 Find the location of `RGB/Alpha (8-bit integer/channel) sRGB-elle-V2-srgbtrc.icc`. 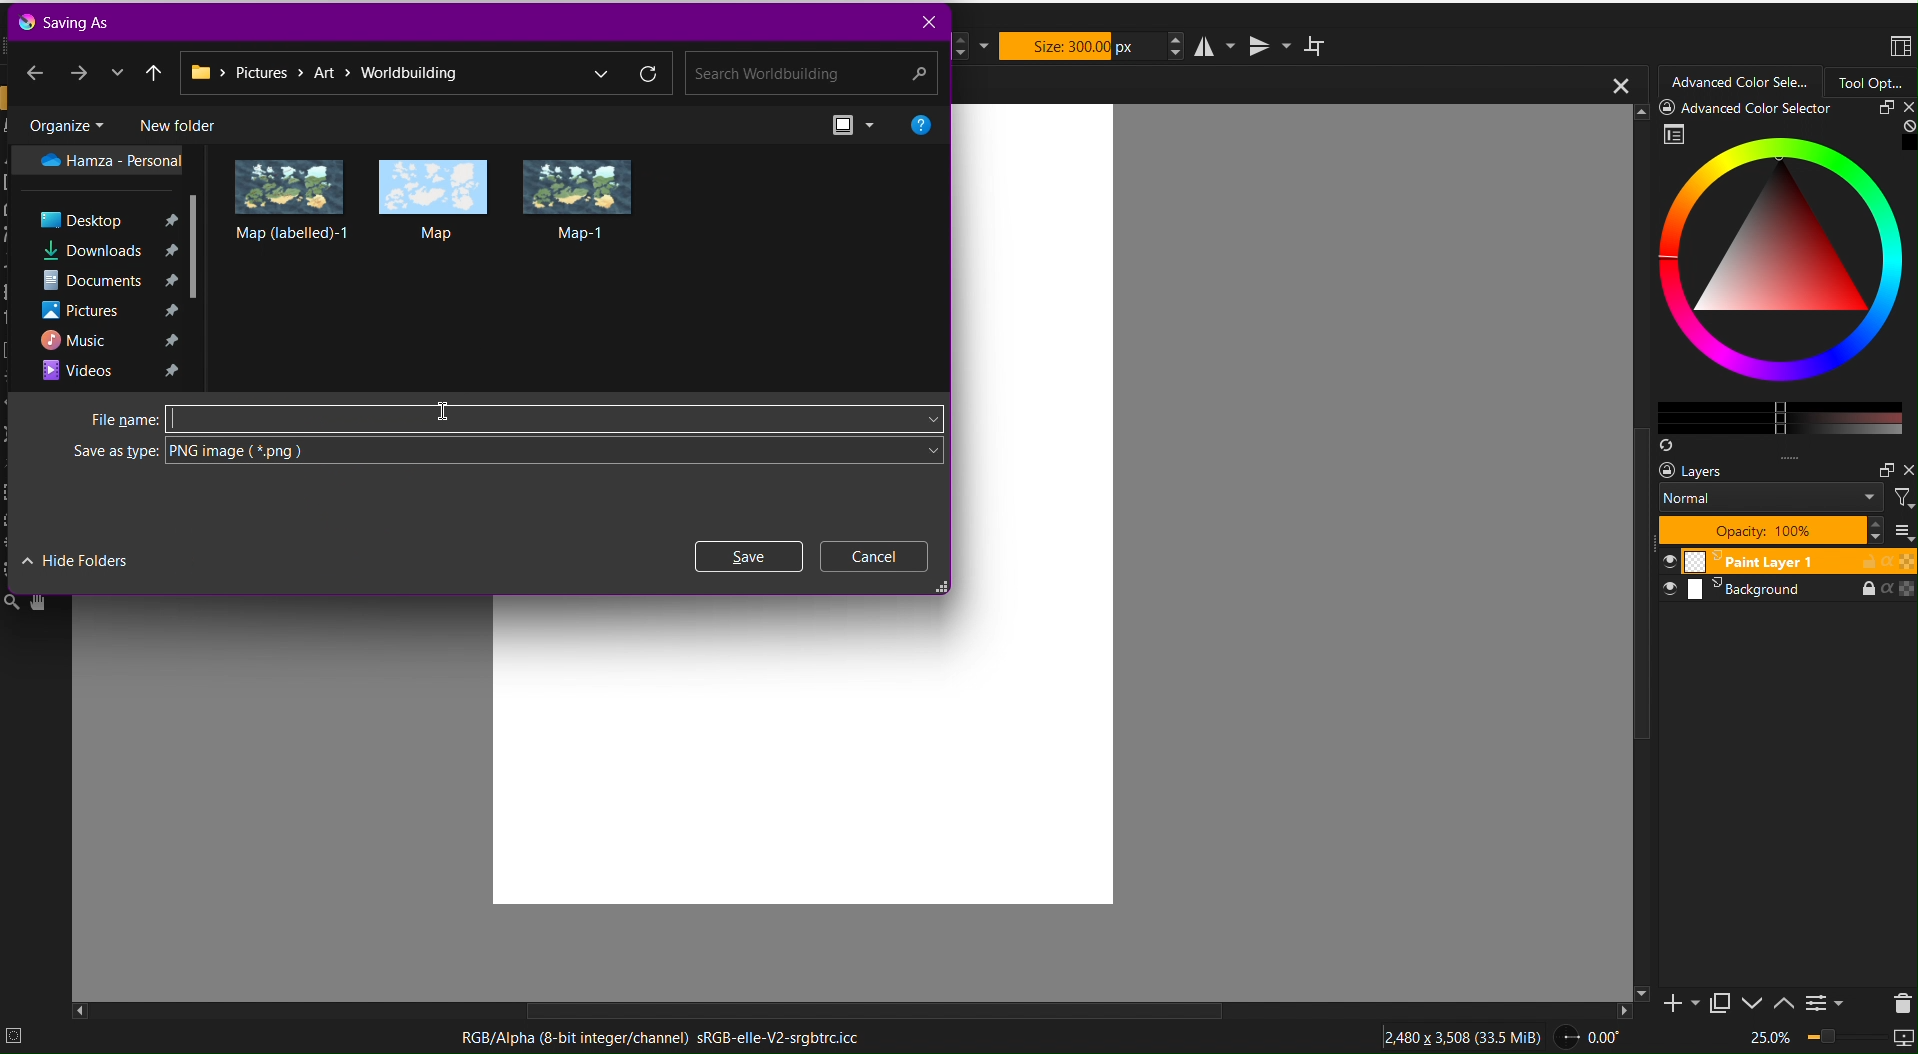

RGB/Alpha (8-bit integer/channel) sRGB-elle-V2-srgbtrc.icc is located at coordinates (659, 1037).